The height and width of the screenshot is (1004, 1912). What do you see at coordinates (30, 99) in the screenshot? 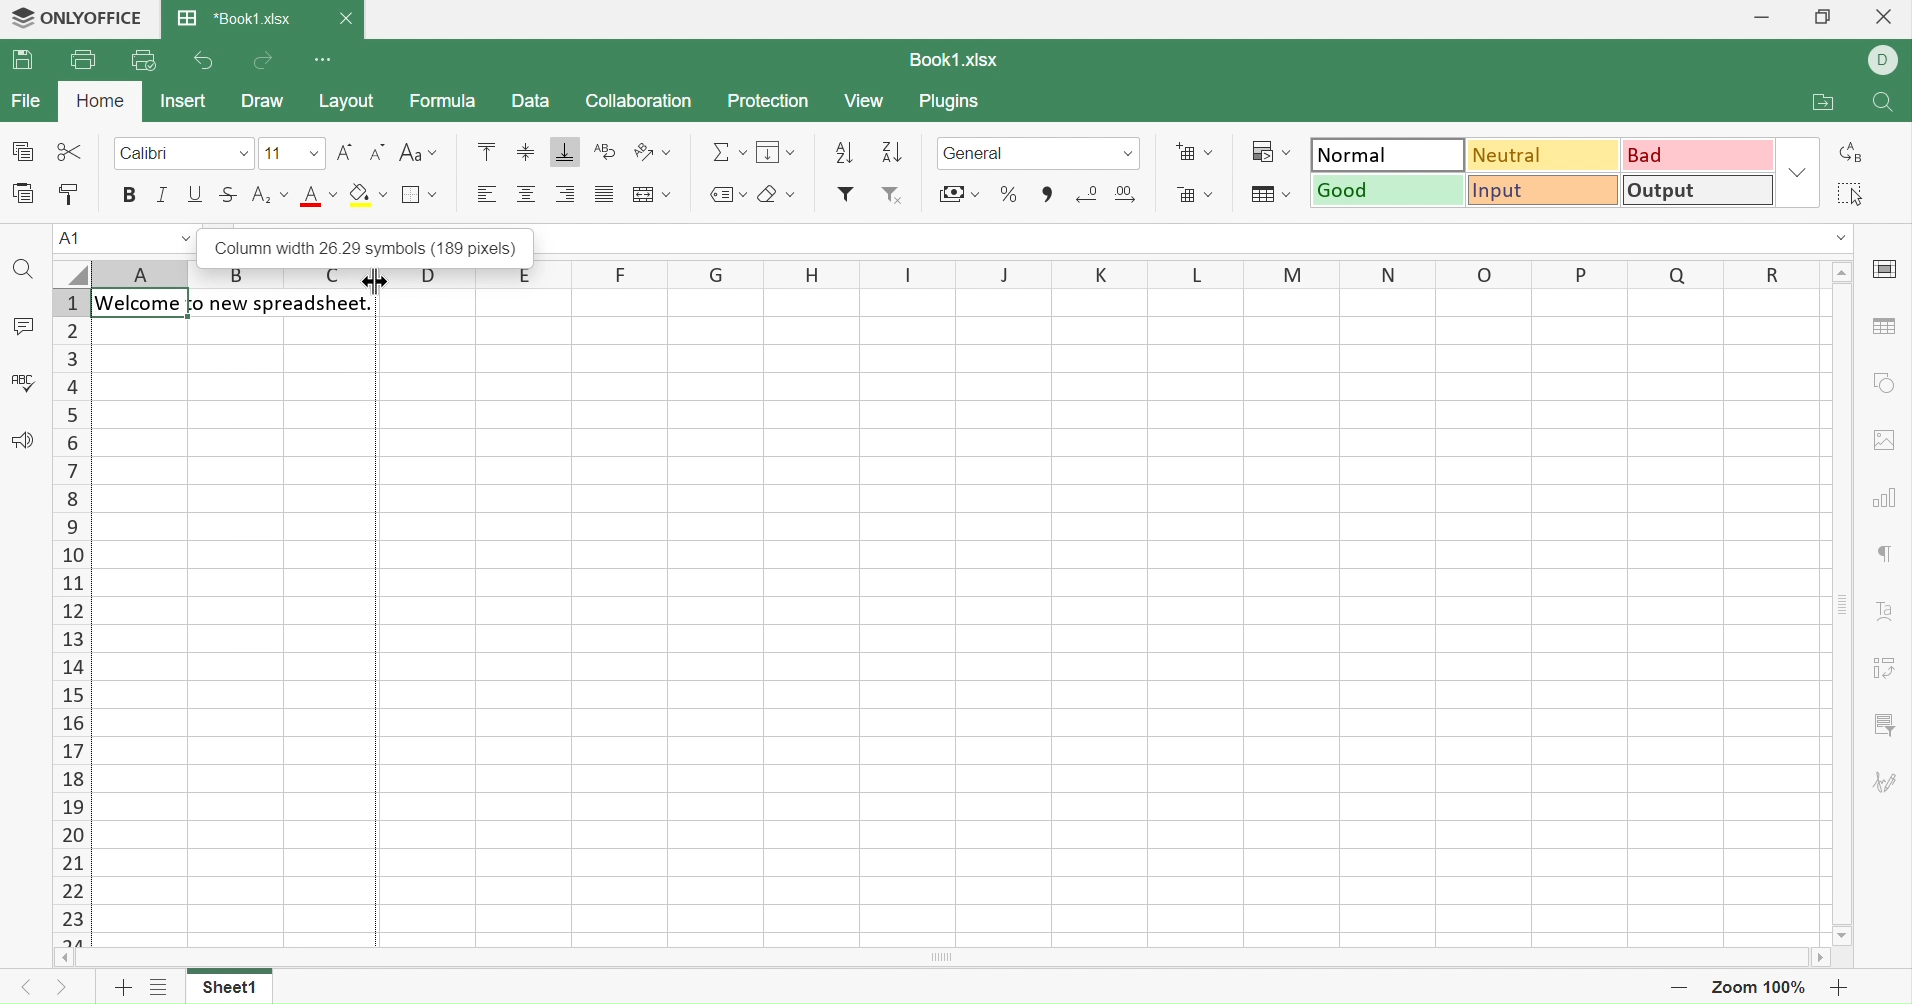
I see `File` at bounding box center [30, 99].